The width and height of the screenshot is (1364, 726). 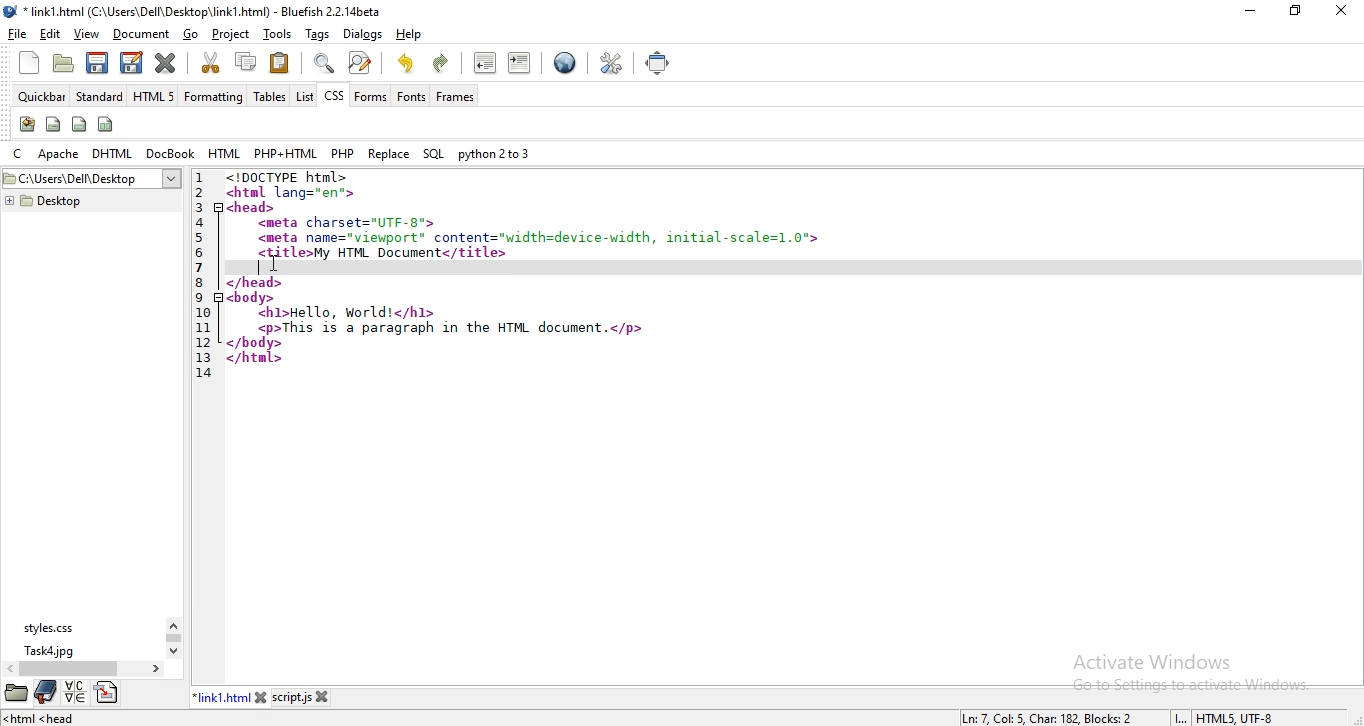 What do you see at coordinates (1046, 718) in the screenshot?
I see `line, column, character, block numbers` at bounding box center [1046, 718].